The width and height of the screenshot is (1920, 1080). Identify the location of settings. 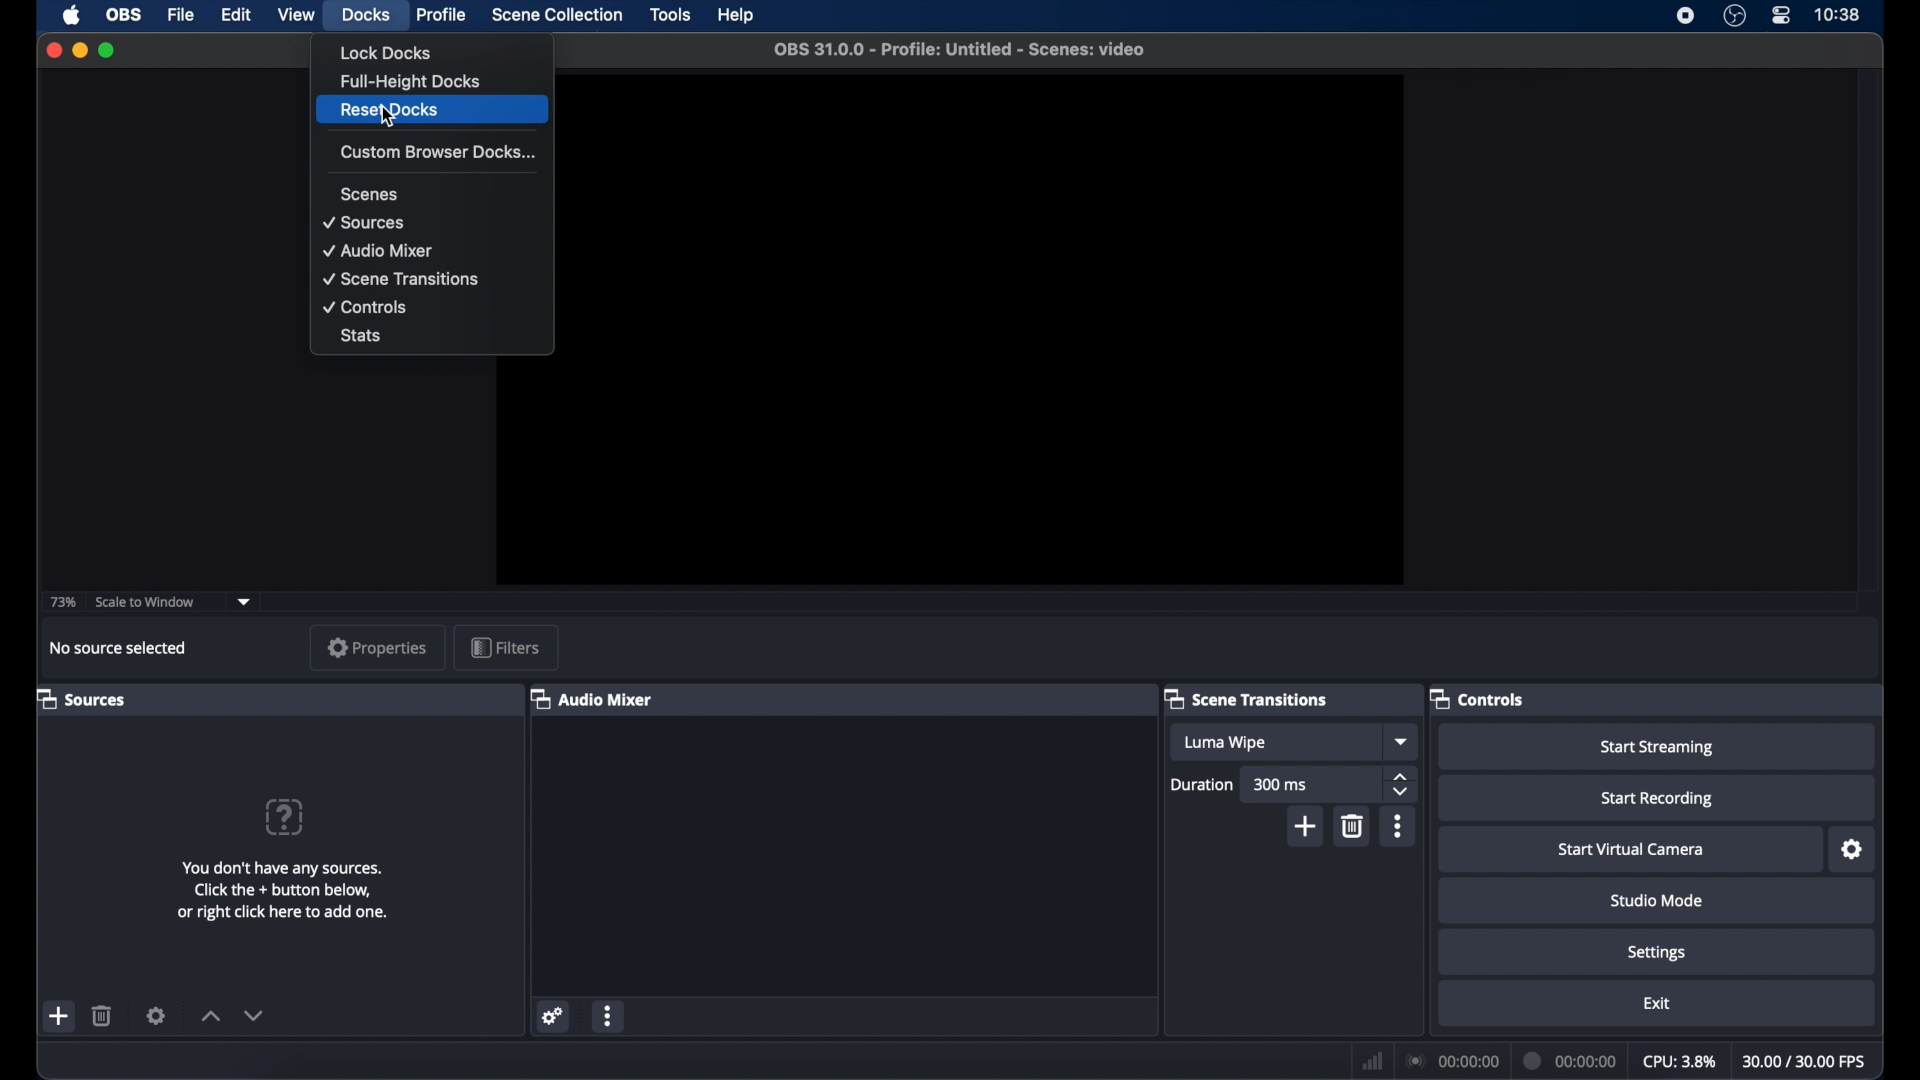
(157, 1015).